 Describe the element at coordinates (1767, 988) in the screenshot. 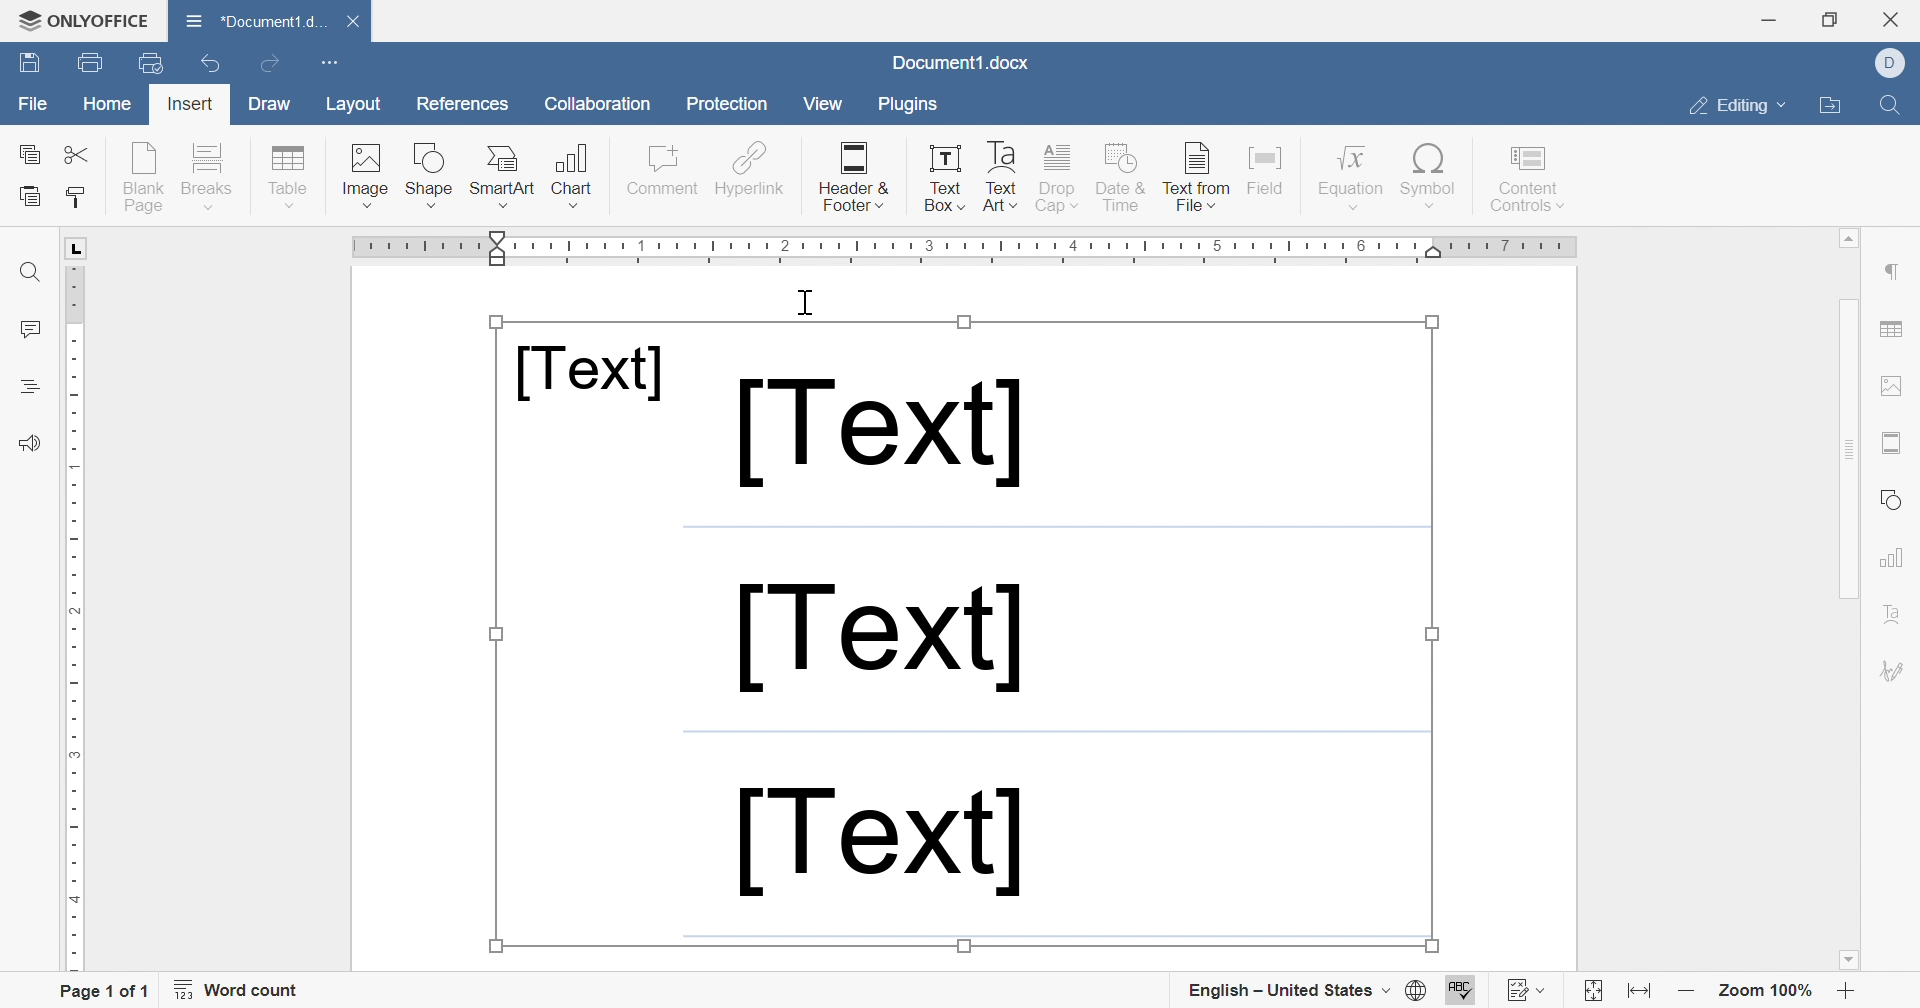

I see `Zoom 100%` at that location.